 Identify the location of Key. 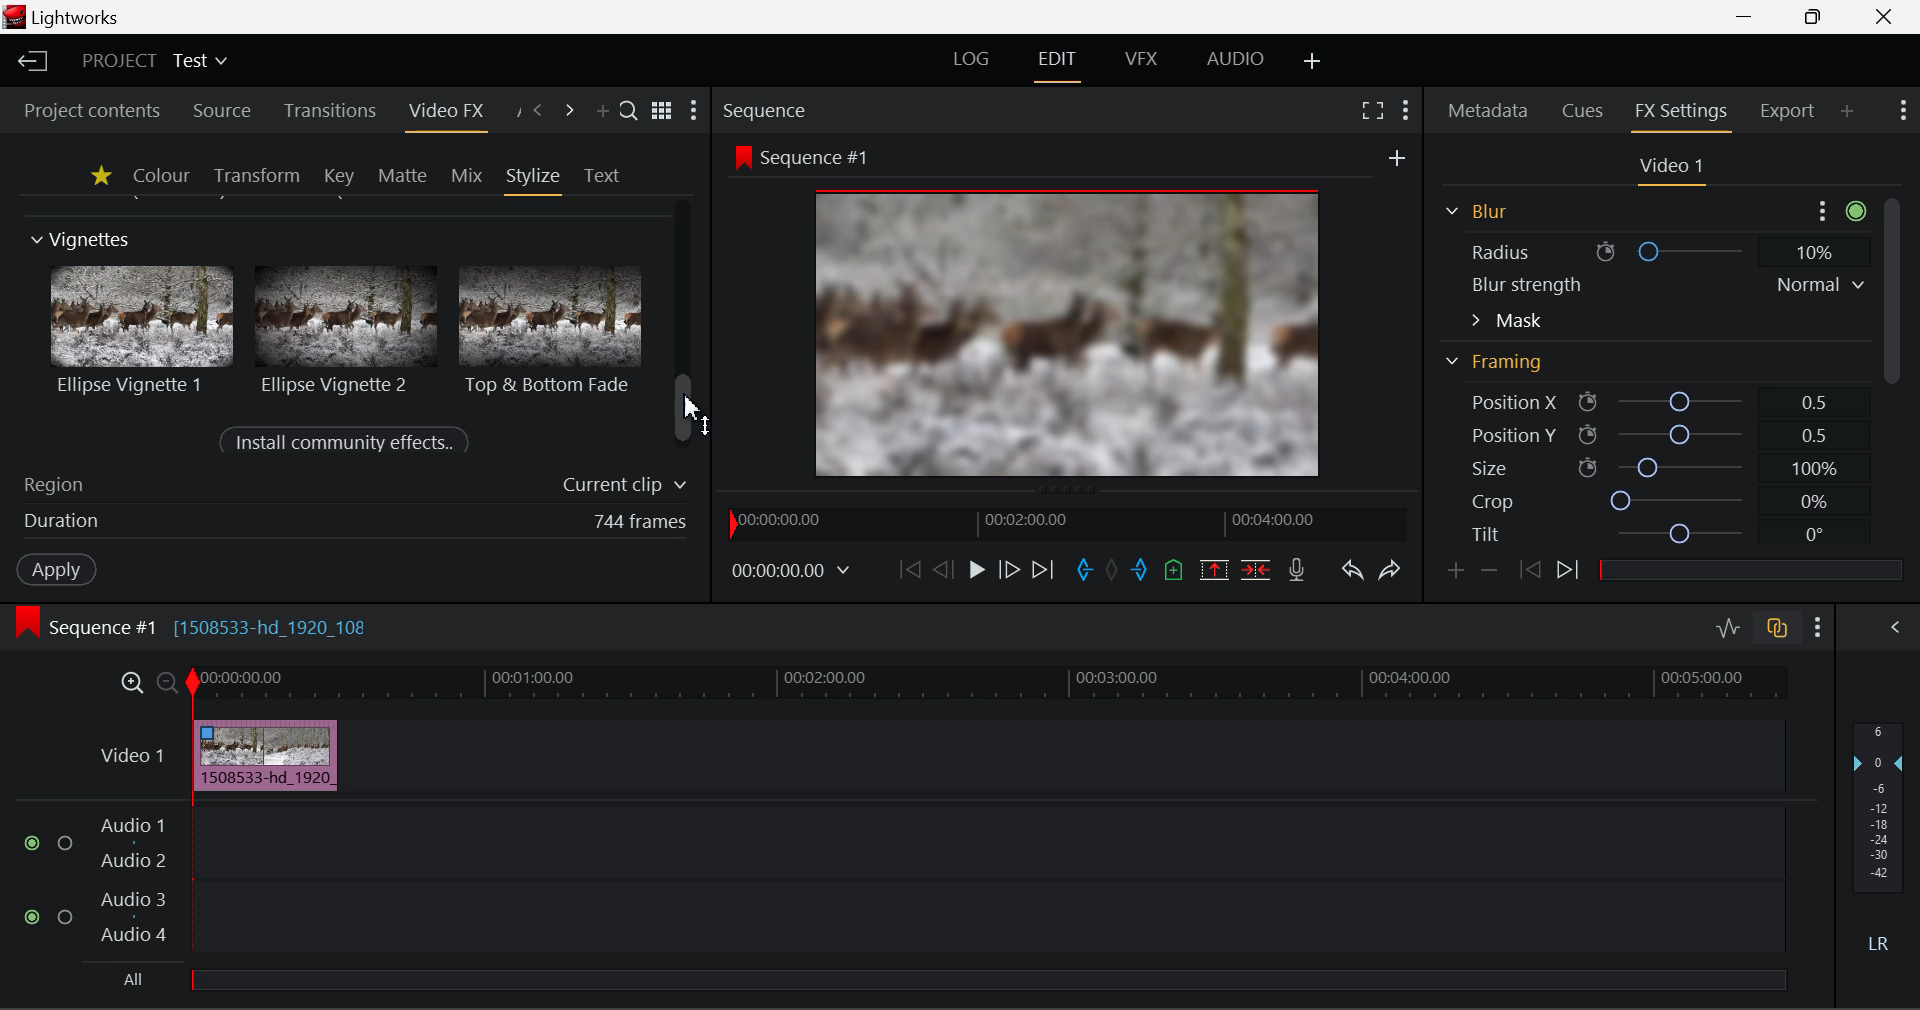
(338, 176).